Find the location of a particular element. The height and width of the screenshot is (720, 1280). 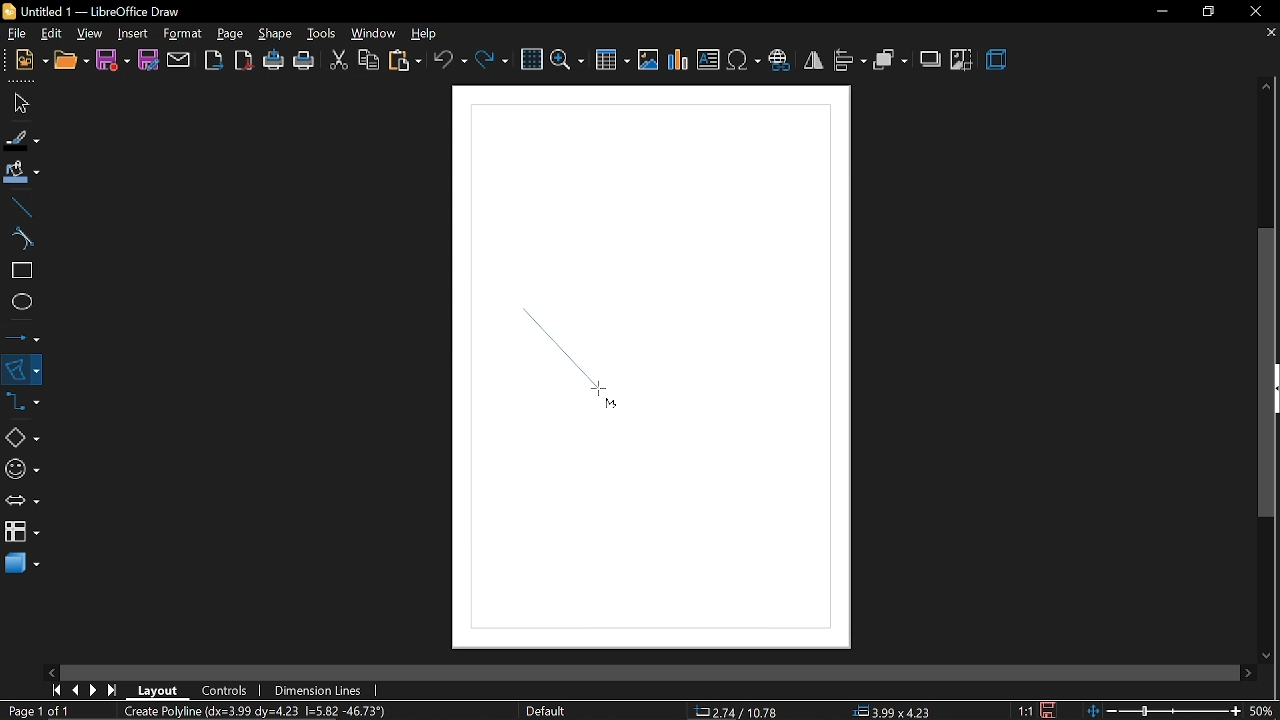

export as pdf is located at coordinates (245, 61).